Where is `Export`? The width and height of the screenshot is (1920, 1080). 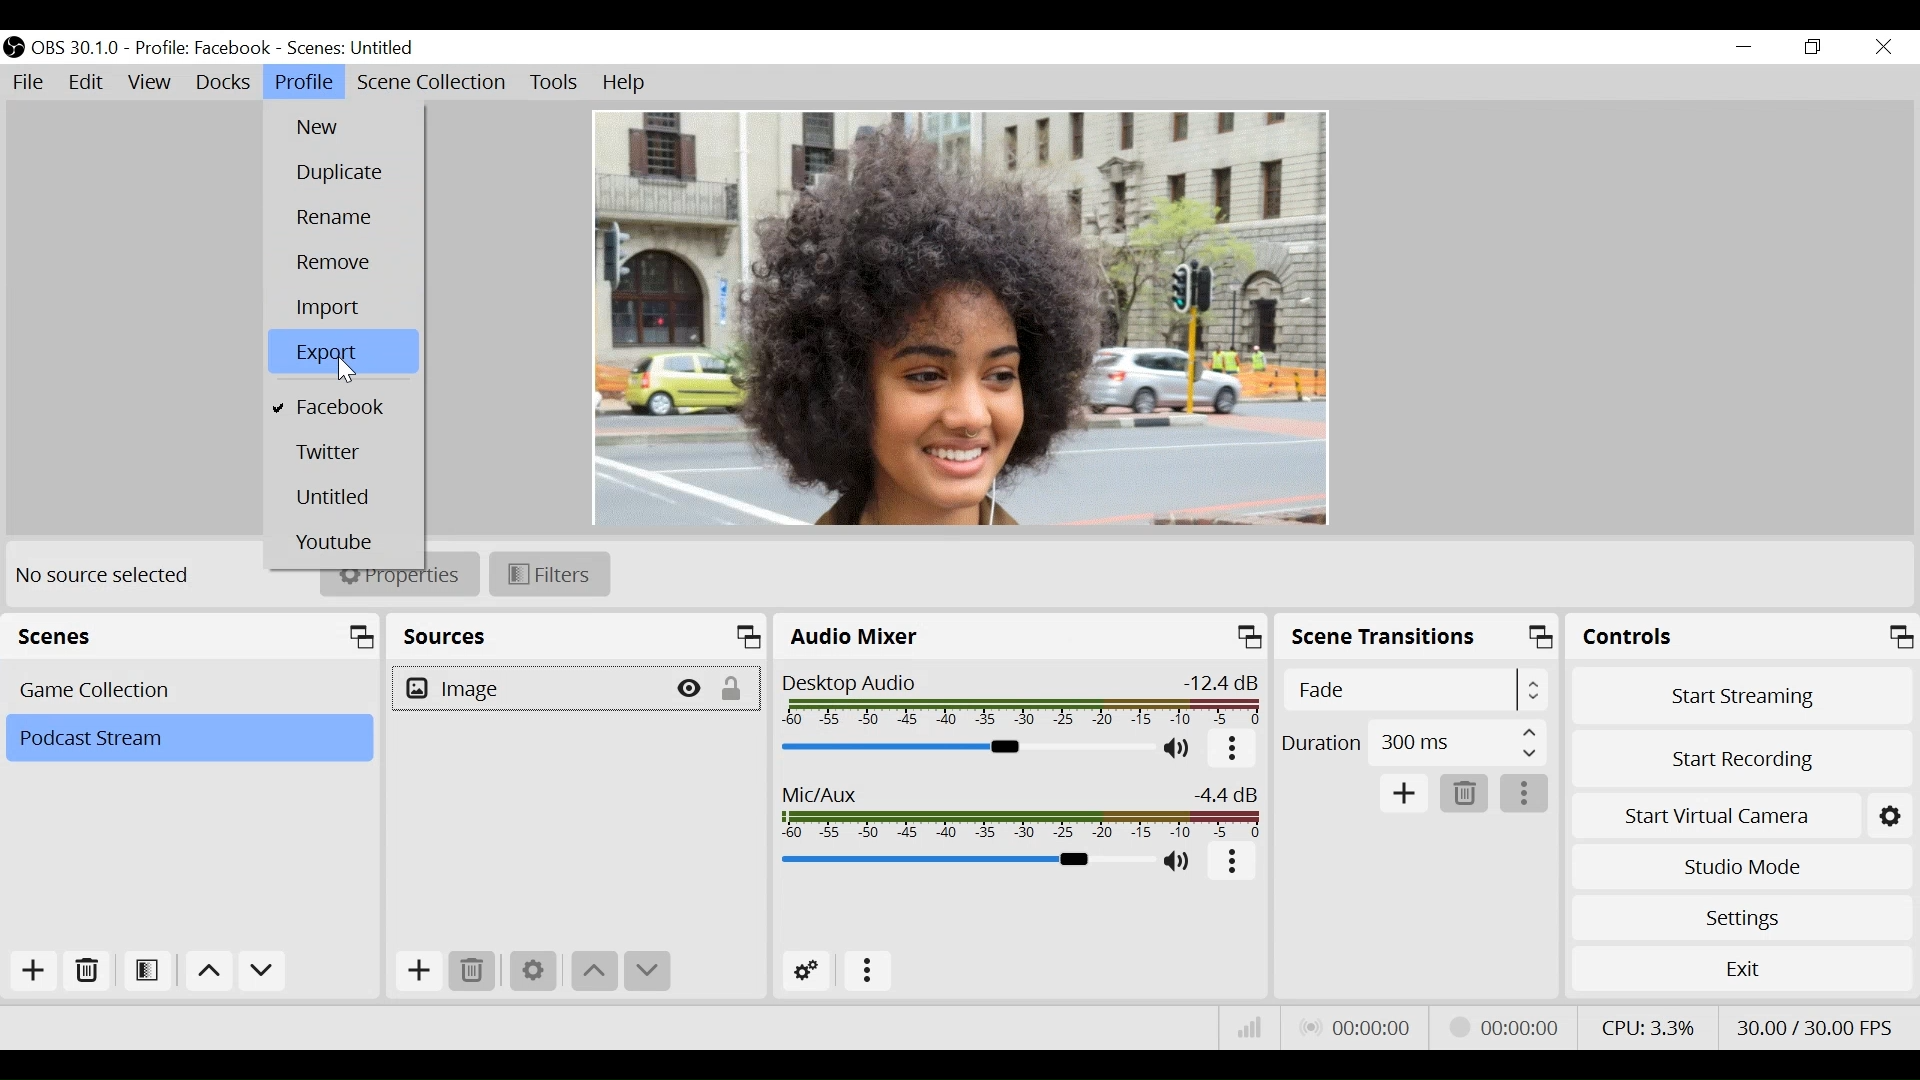
Export is located at coordinates (344, 353).